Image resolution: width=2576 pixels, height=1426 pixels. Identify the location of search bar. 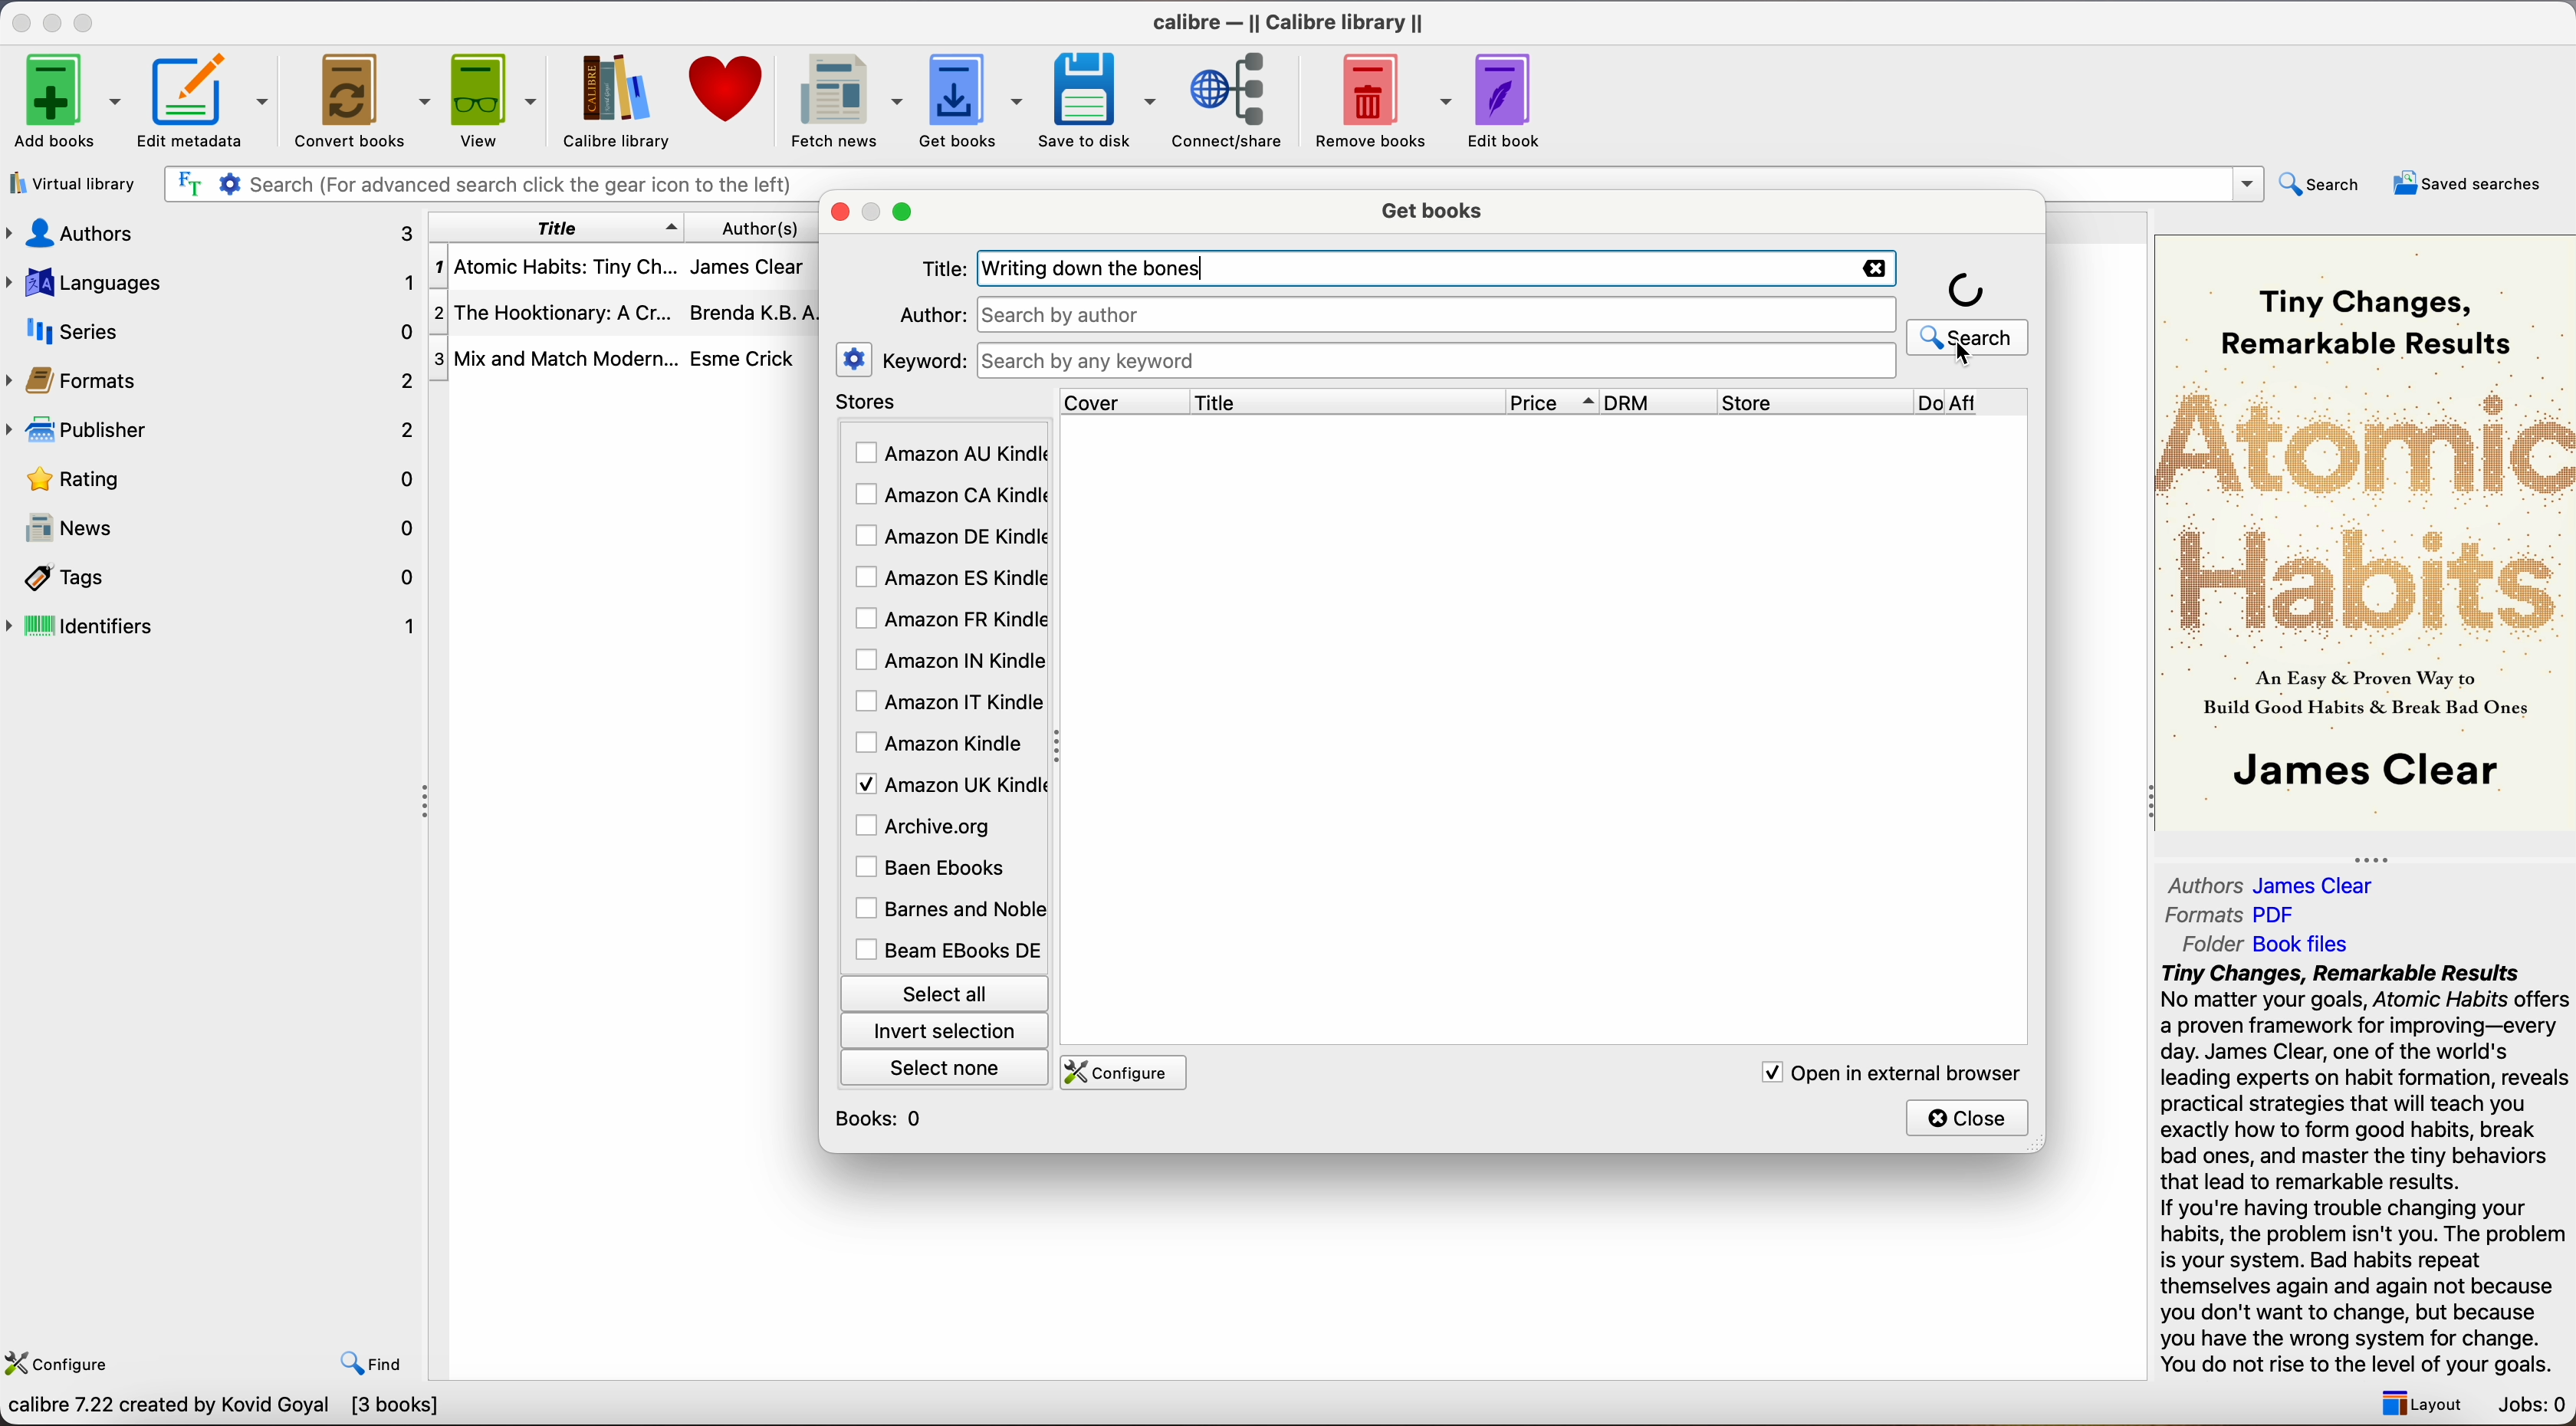
(1434, 361).